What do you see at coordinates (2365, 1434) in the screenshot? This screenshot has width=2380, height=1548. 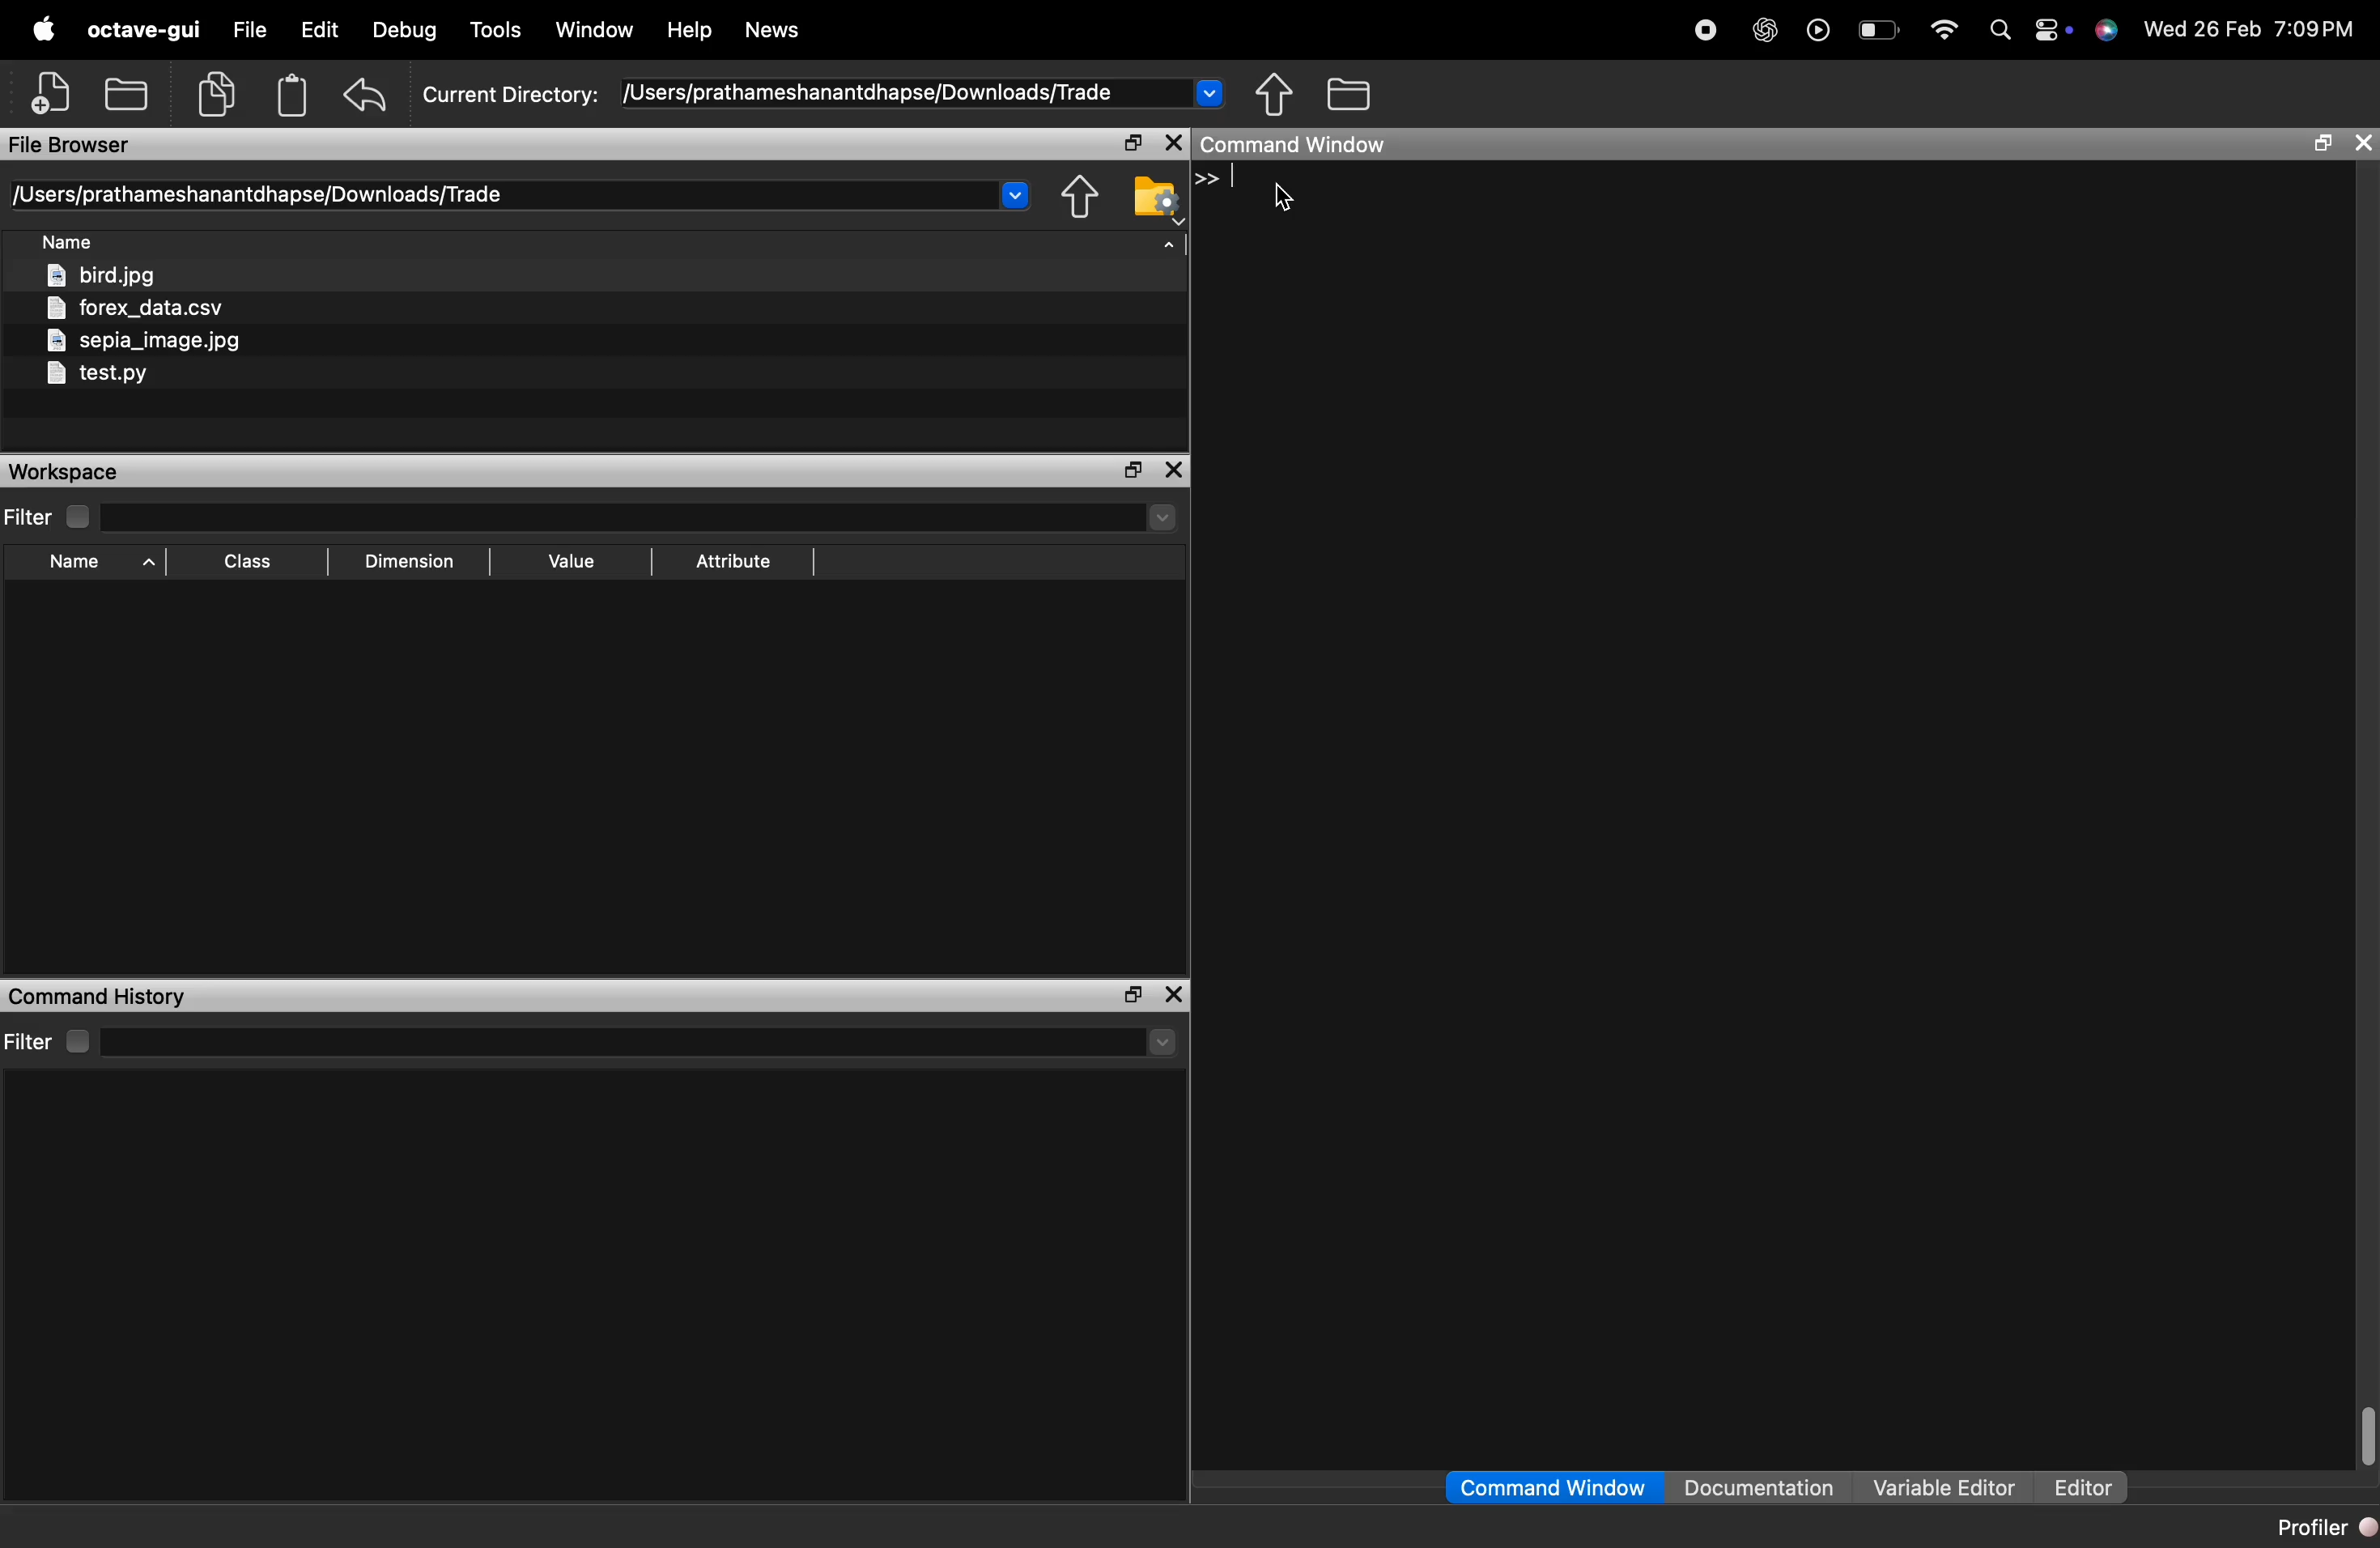 I see `vertical scrollbar` at bounding box center [2365, 1434].